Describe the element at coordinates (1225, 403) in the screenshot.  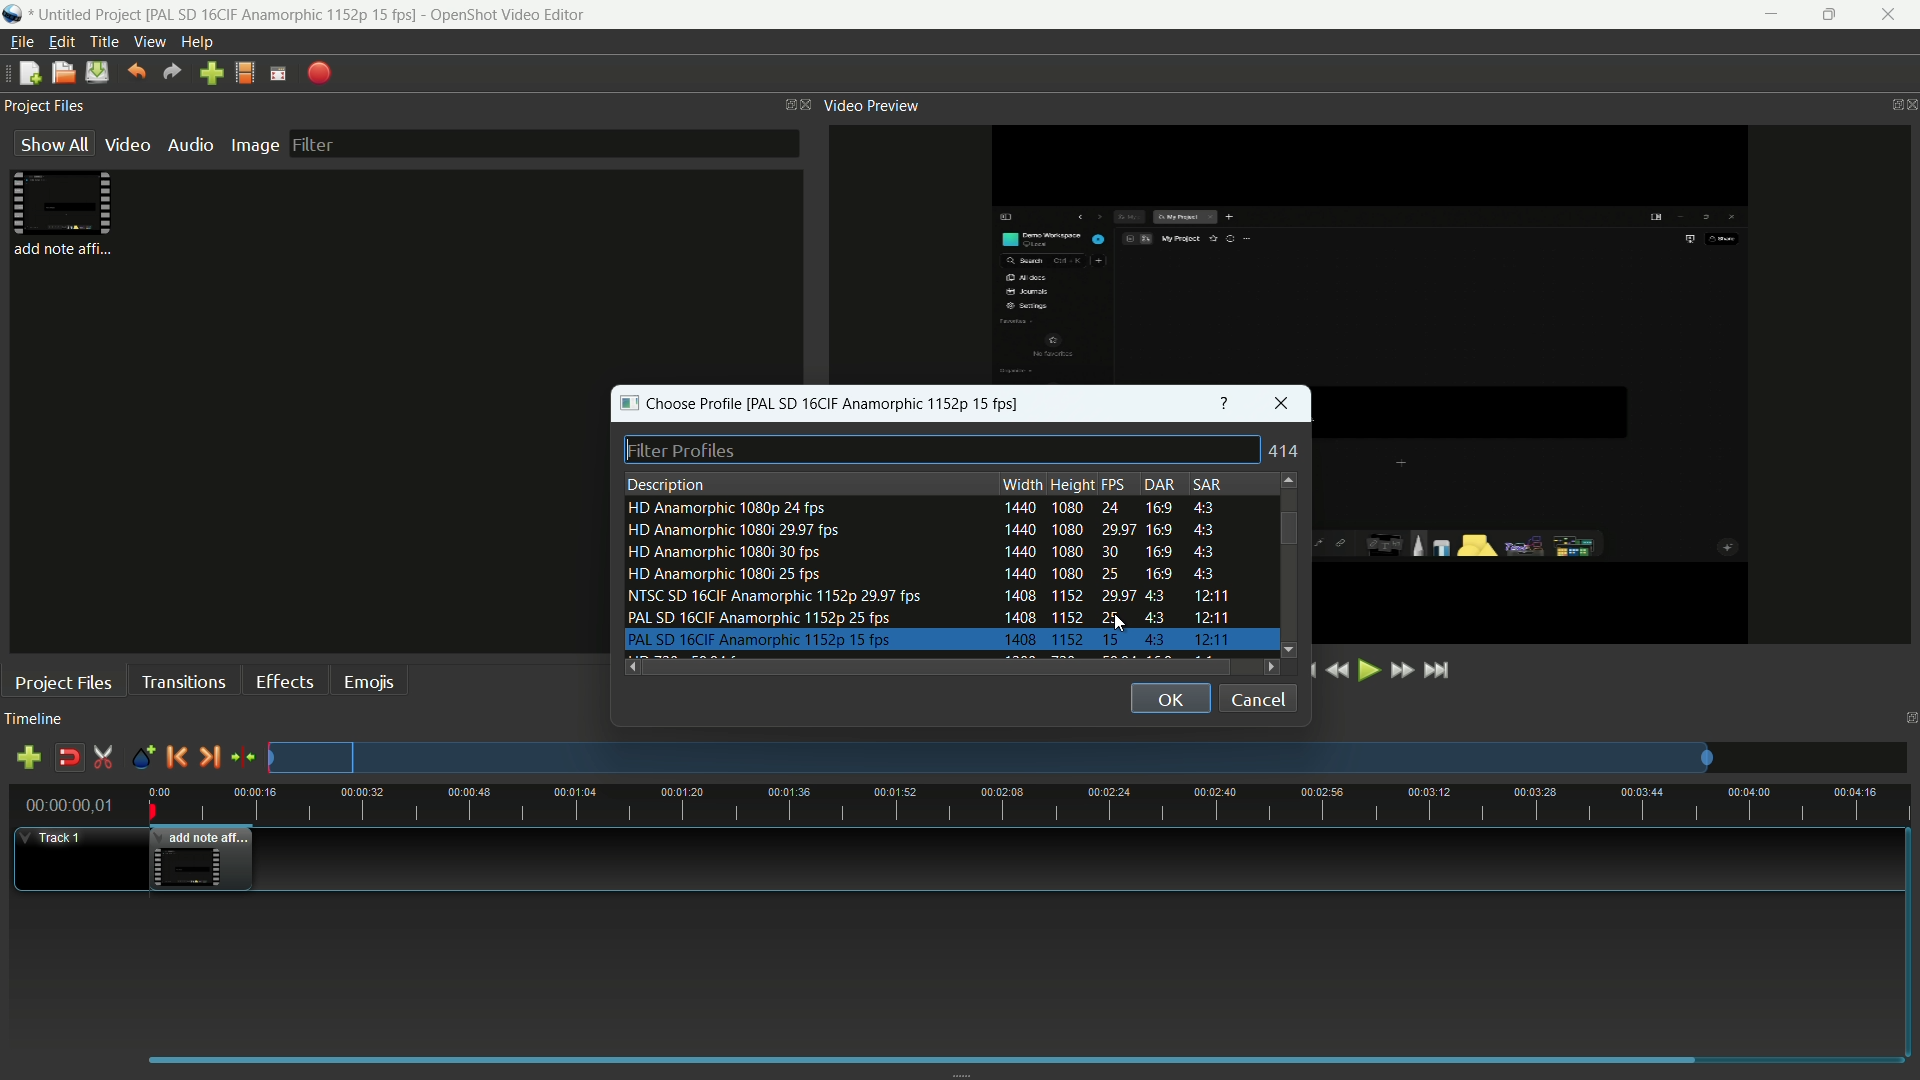
I see `get help` at that location.